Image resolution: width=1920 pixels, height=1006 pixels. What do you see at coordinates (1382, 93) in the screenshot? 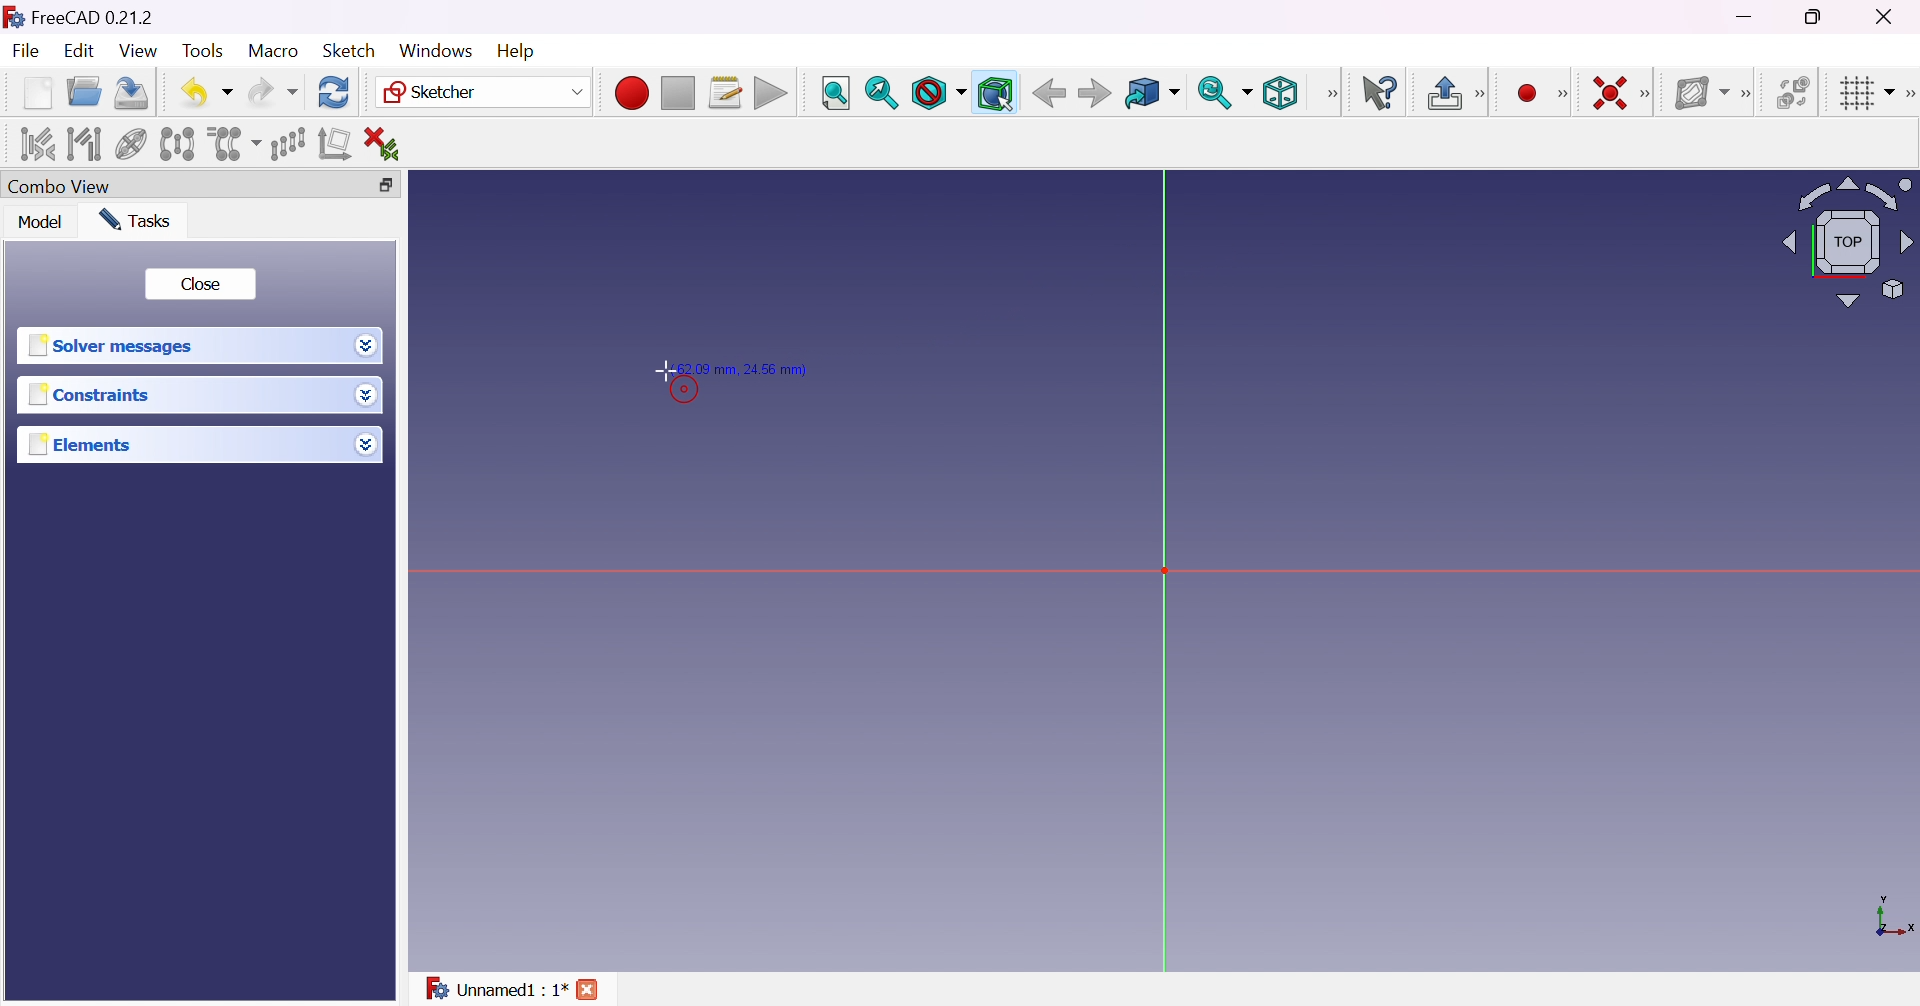
I see `What's this?` at bounding box center [1382, 93].